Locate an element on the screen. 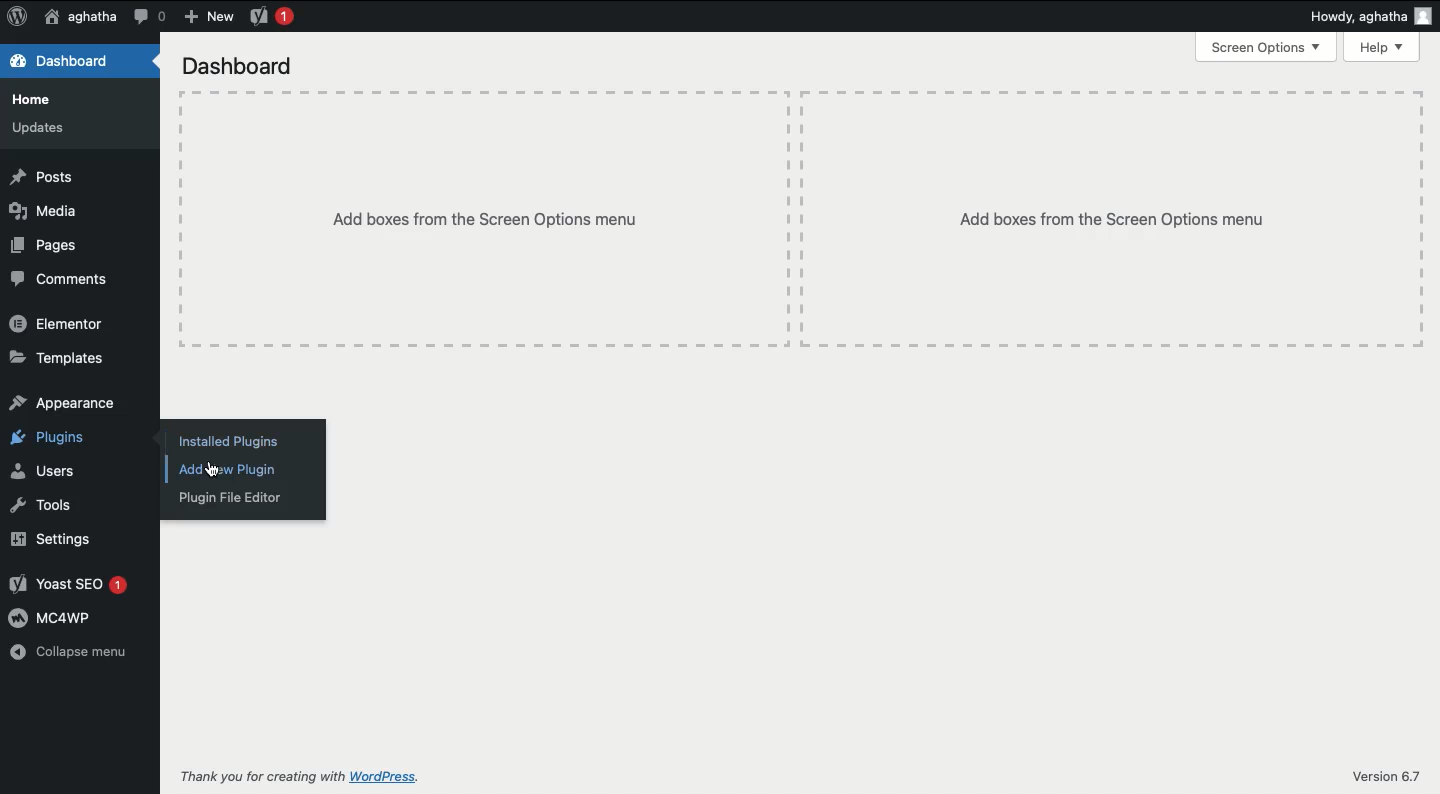 This screenshot has width=1440, height=794. Comment is located at coordinates (150, 15).